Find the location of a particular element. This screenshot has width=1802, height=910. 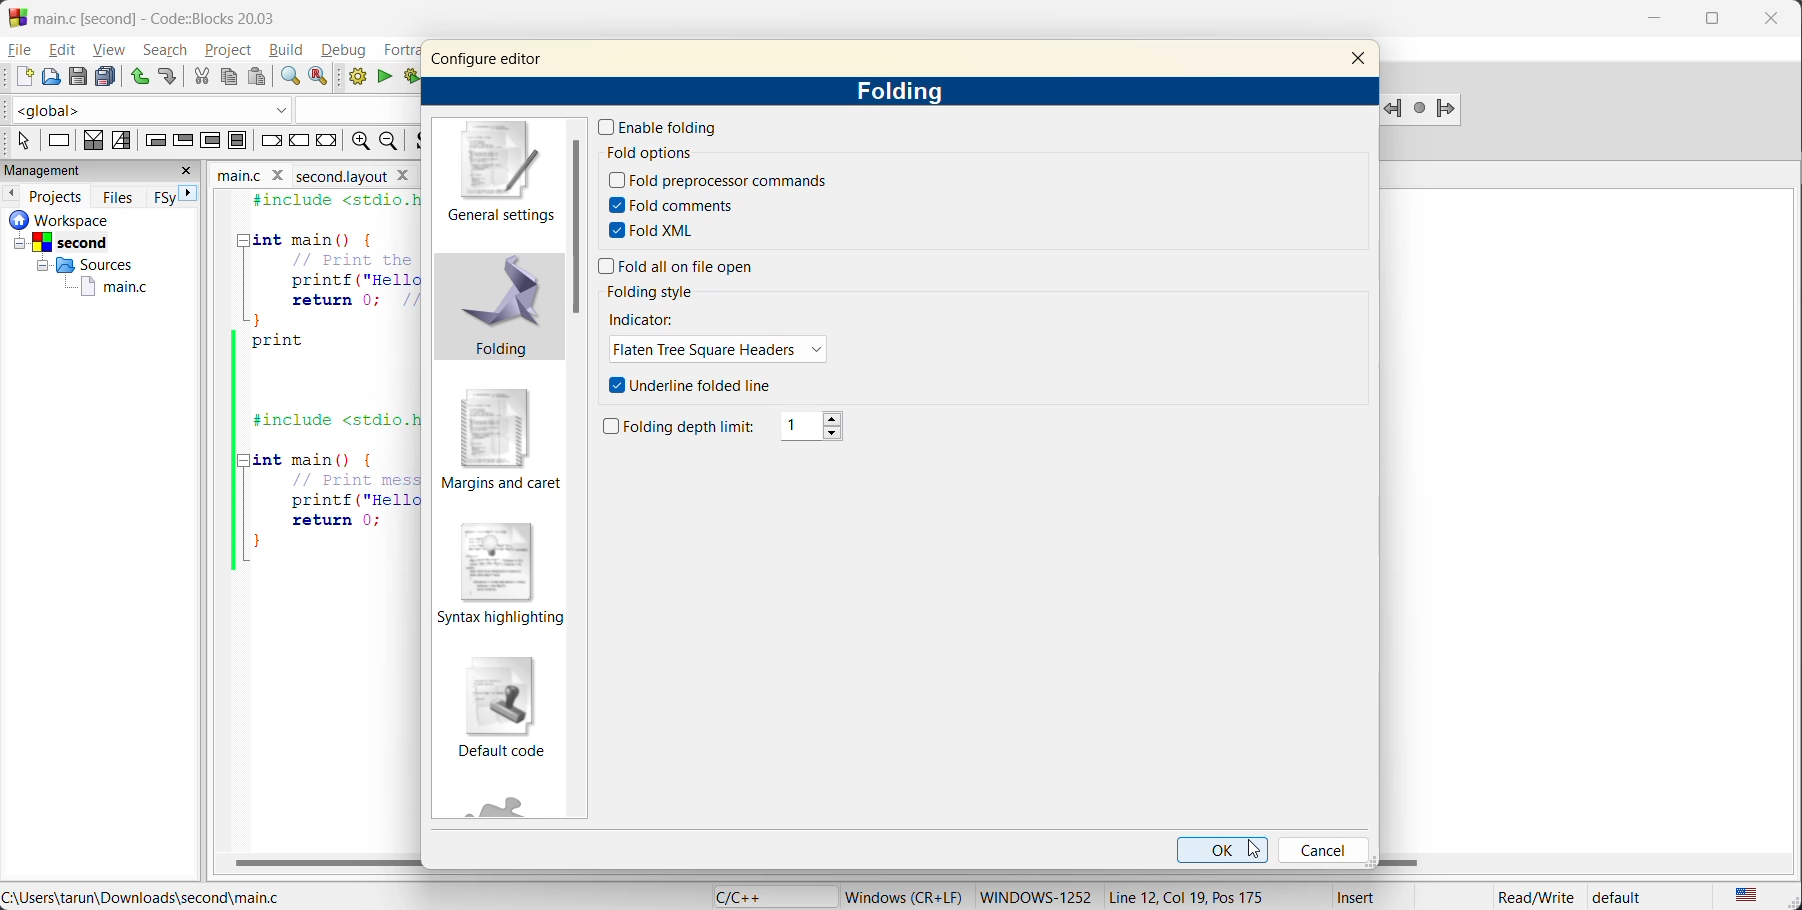

minimize is located at coordinates (1652, 20).